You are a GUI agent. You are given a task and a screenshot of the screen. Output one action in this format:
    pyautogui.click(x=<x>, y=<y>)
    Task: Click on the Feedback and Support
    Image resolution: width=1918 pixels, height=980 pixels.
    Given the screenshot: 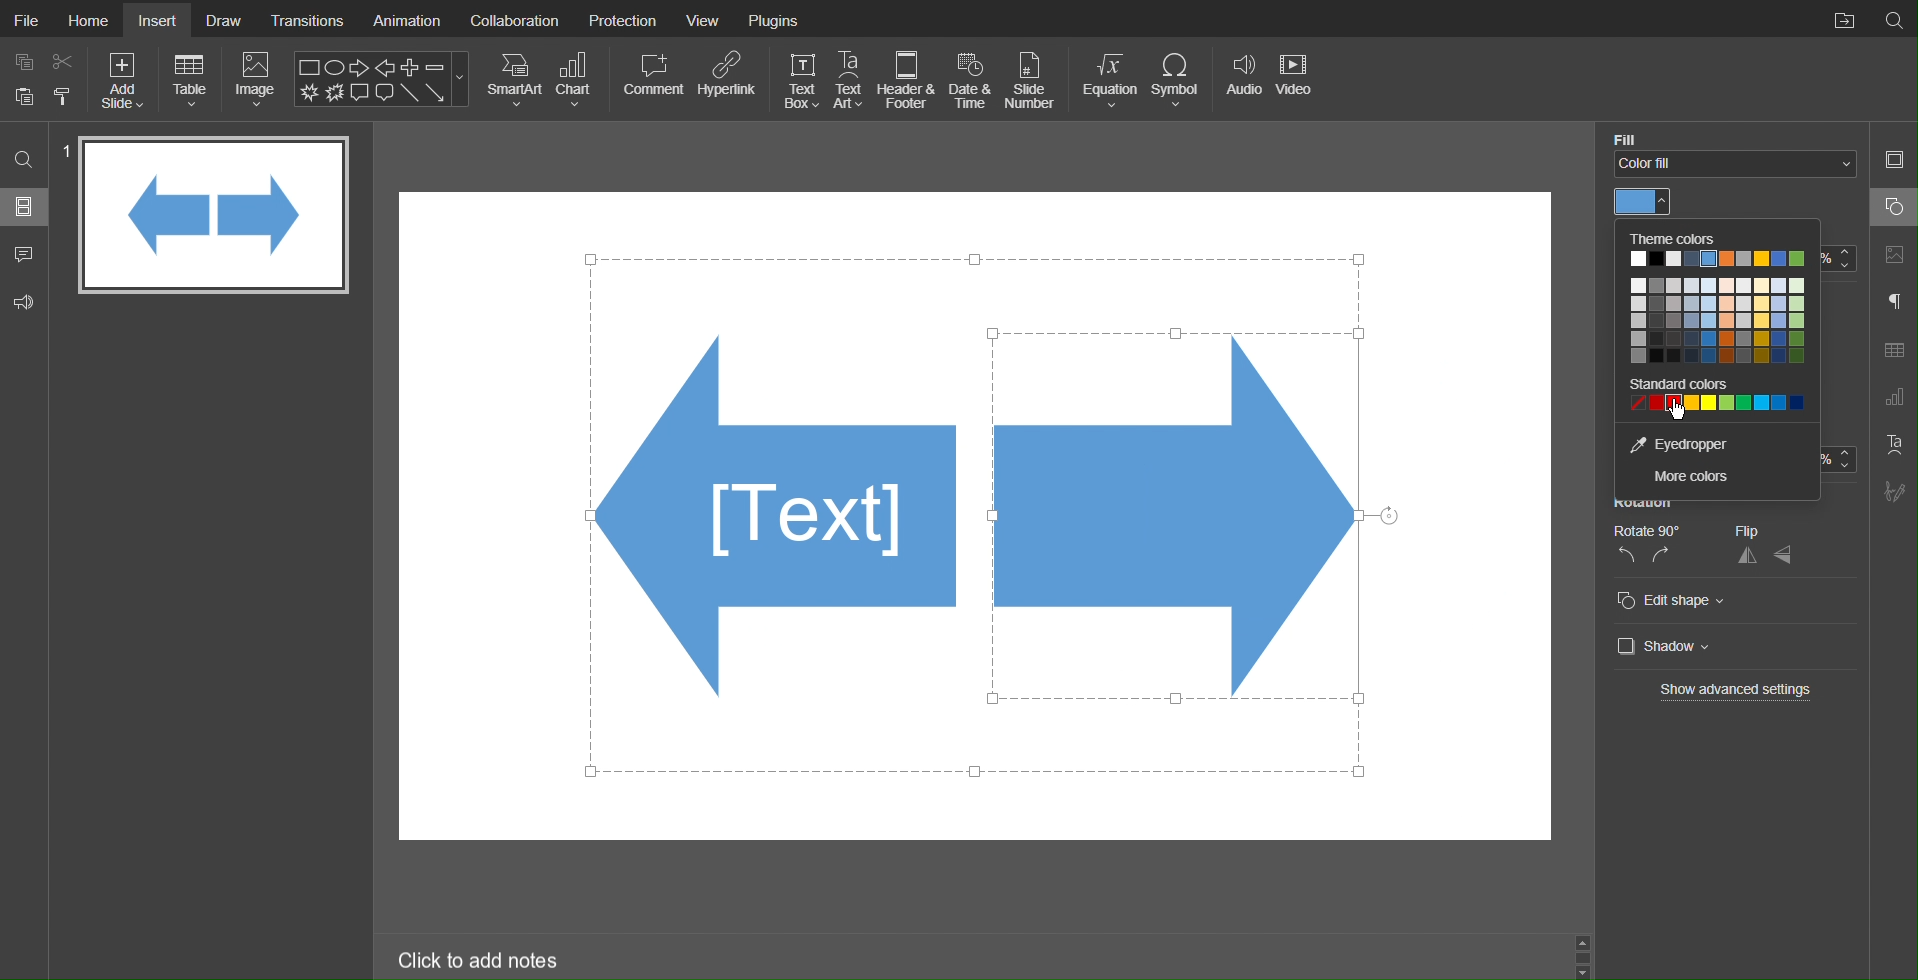 What is the action you would take?
    pyautogui.click(x=24, y=298)
    